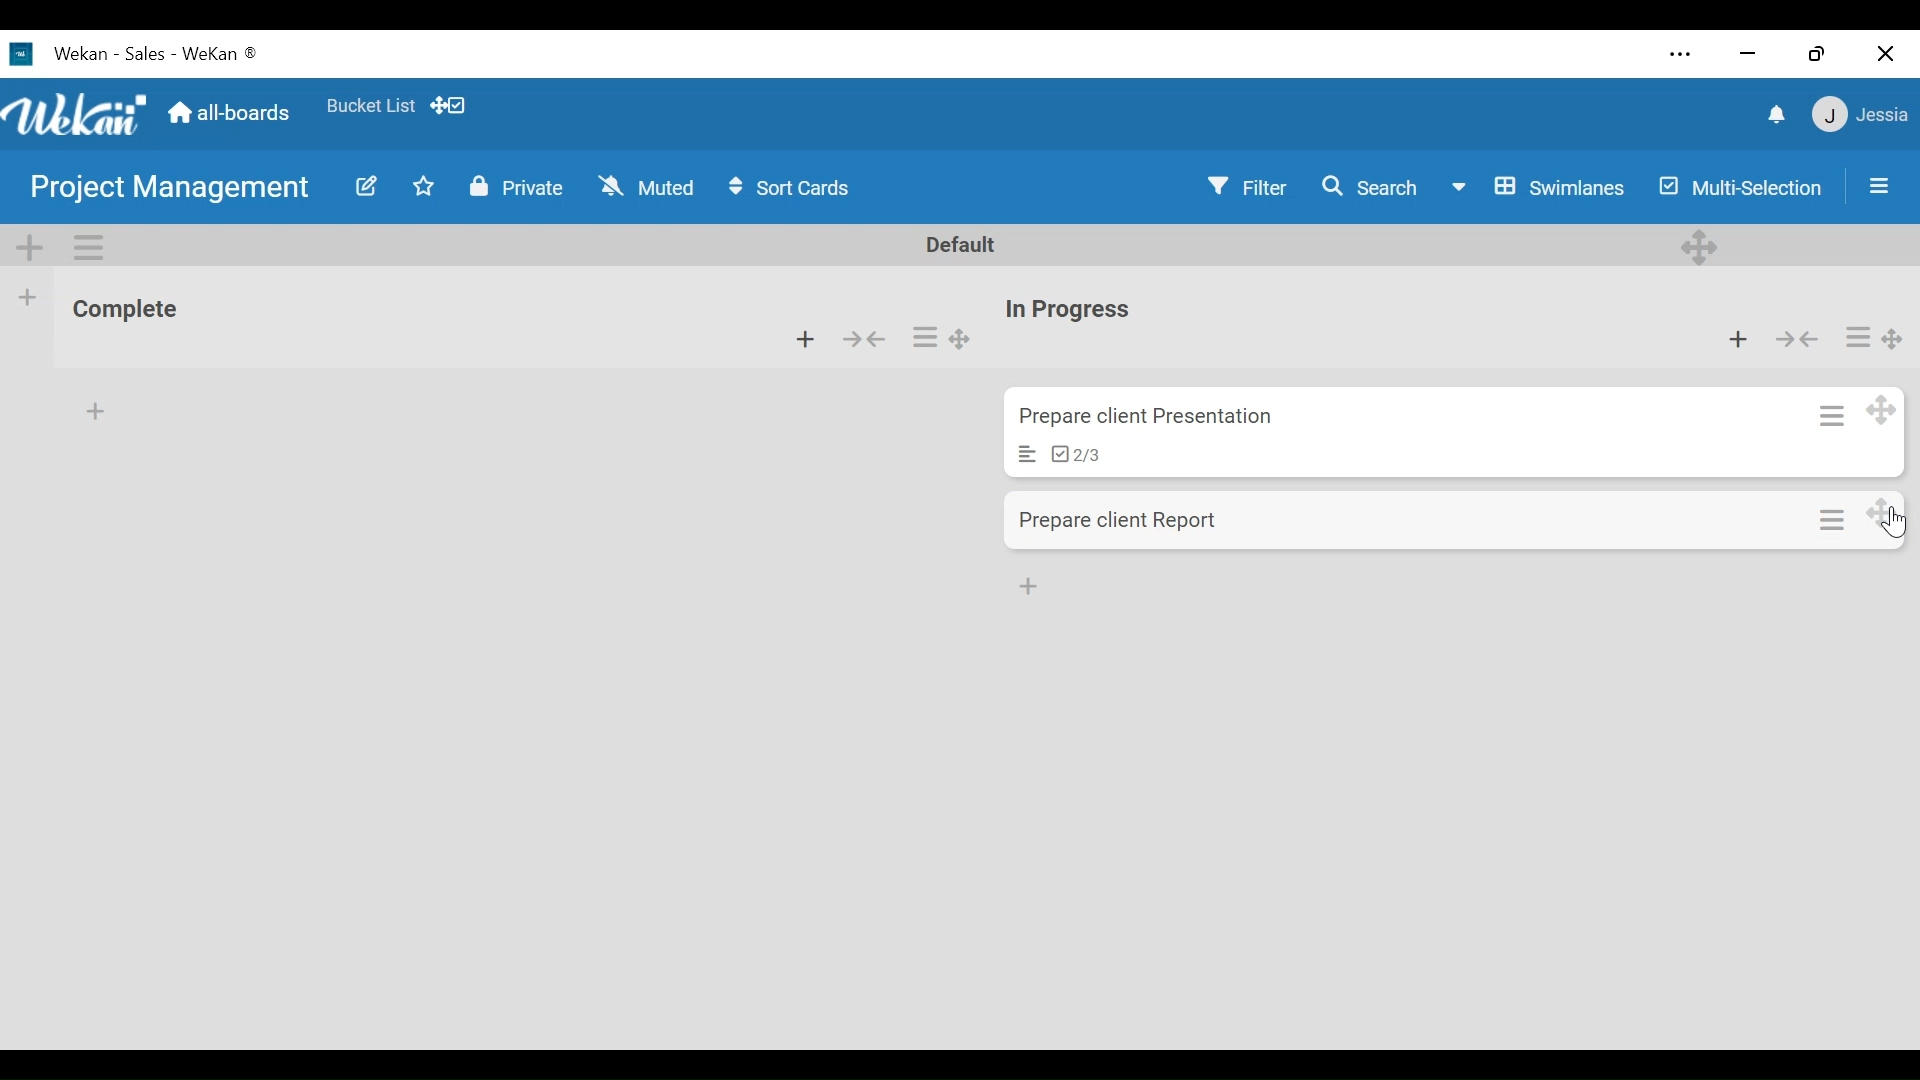 This screenshot has width=1920, height=1080. What do you see at coordinates (1827, 410) in the screenshot?
I see `Card actions` at bounding box center [1827, 410].